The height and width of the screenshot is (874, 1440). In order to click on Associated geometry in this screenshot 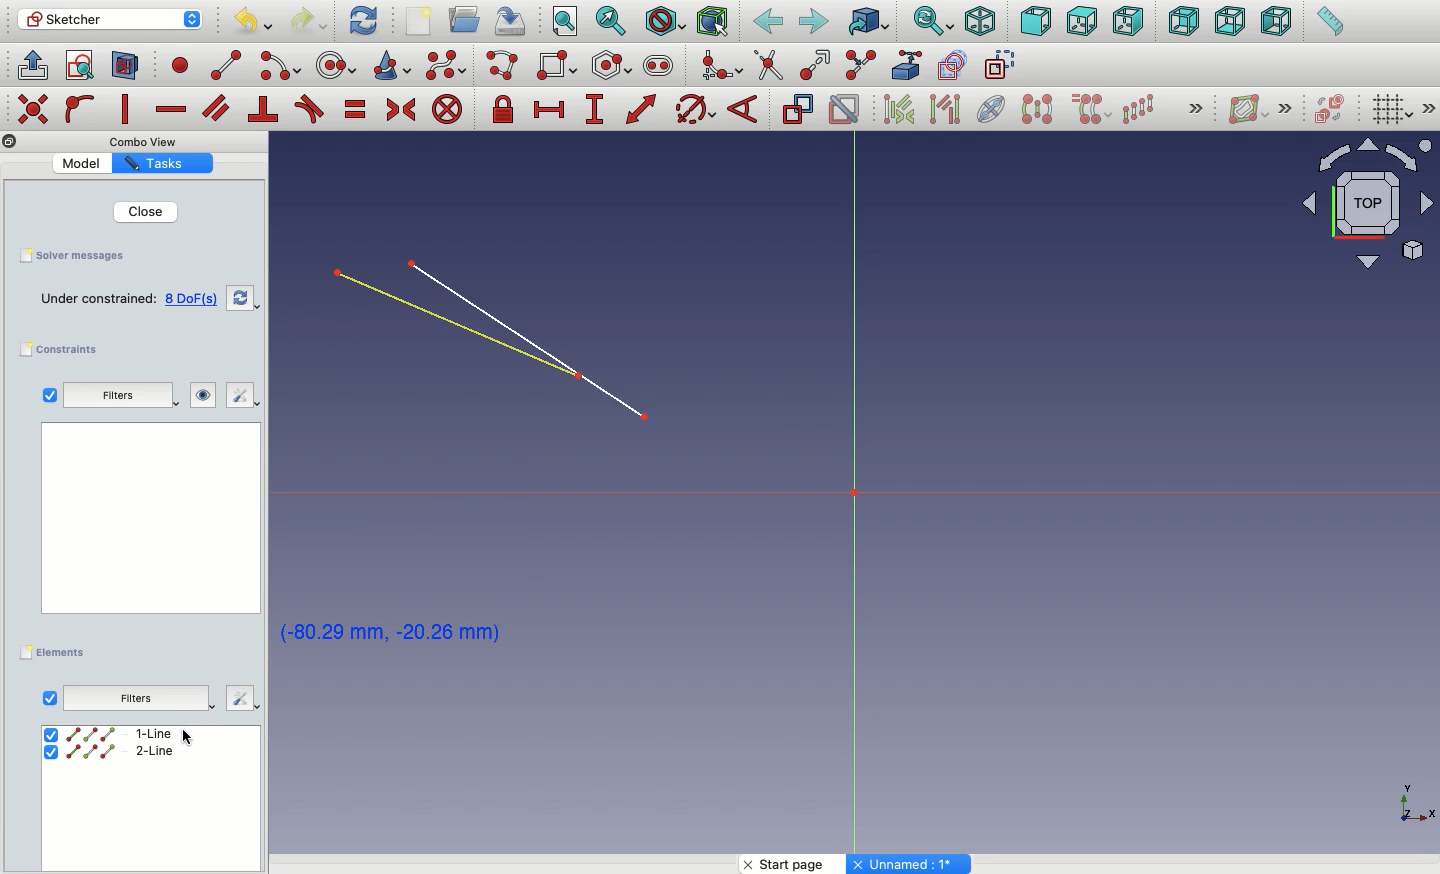, I will do `click(945, 112)`.